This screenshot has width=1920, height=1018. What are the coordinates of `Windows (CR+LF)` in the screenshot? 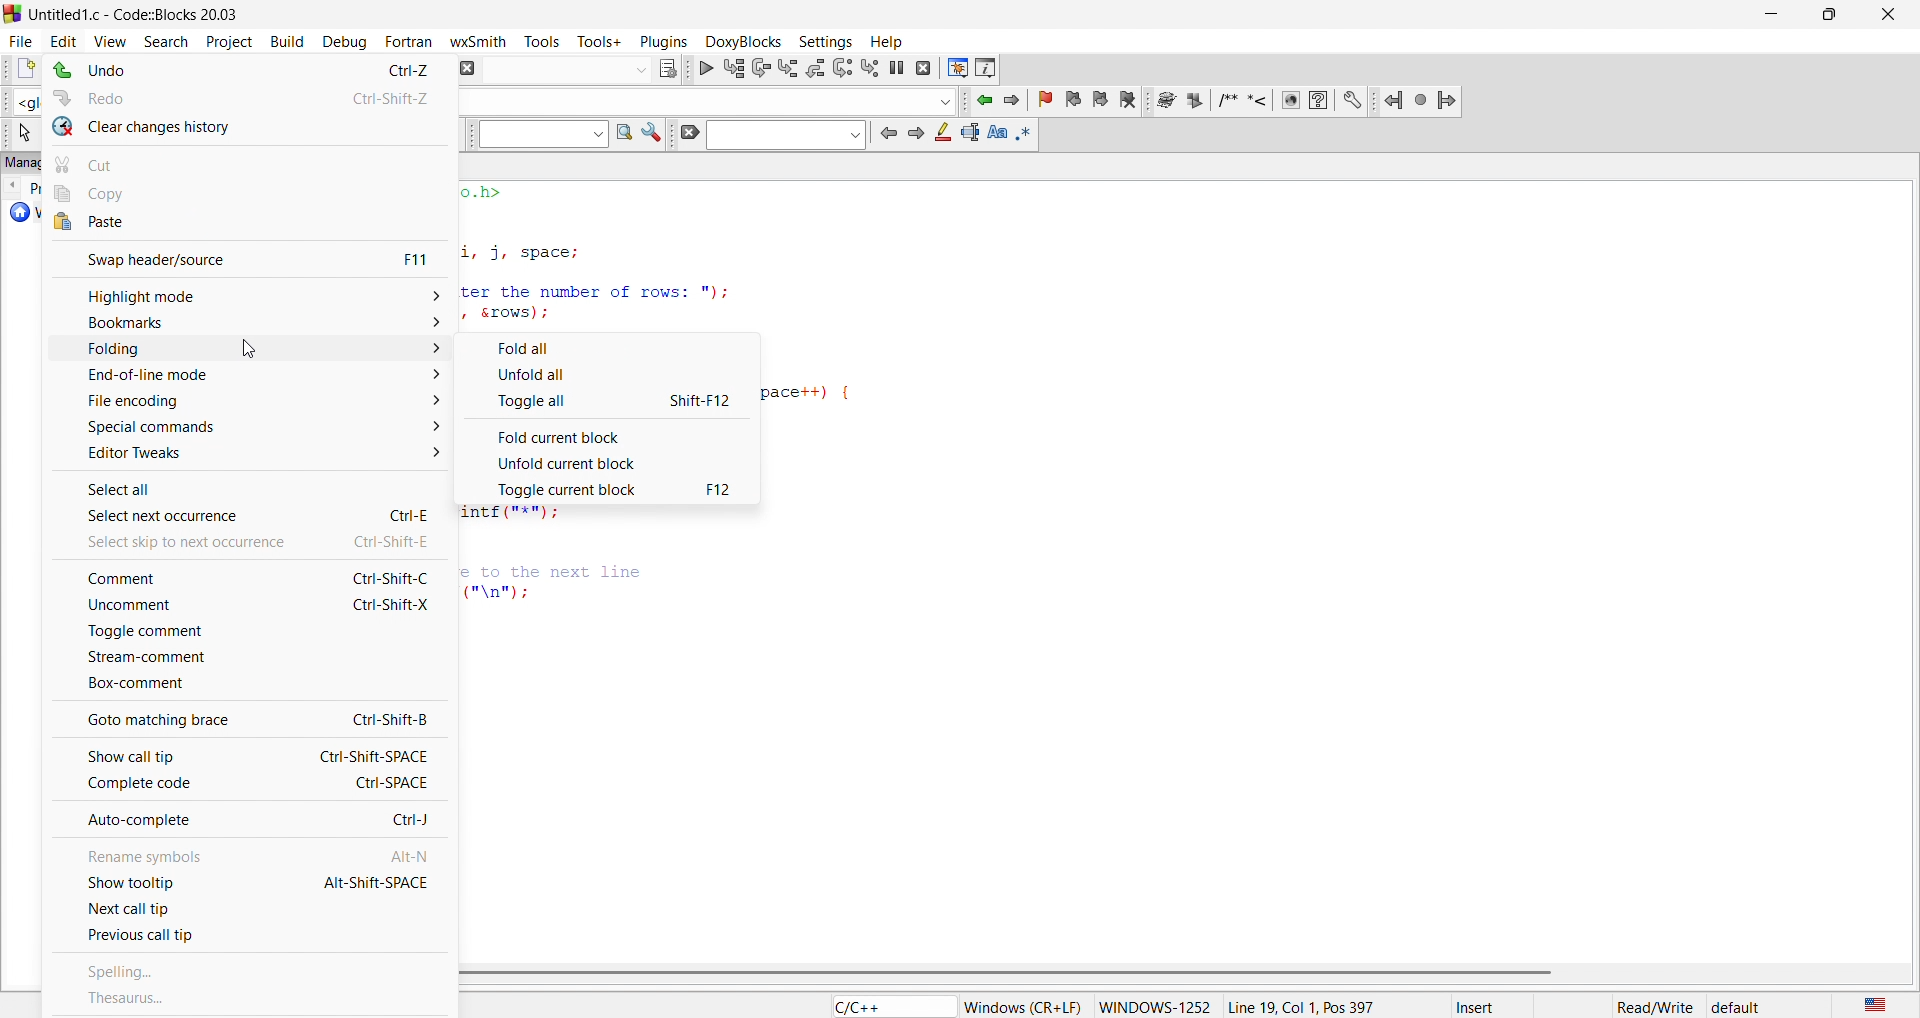 It's located at (1023, 1007).